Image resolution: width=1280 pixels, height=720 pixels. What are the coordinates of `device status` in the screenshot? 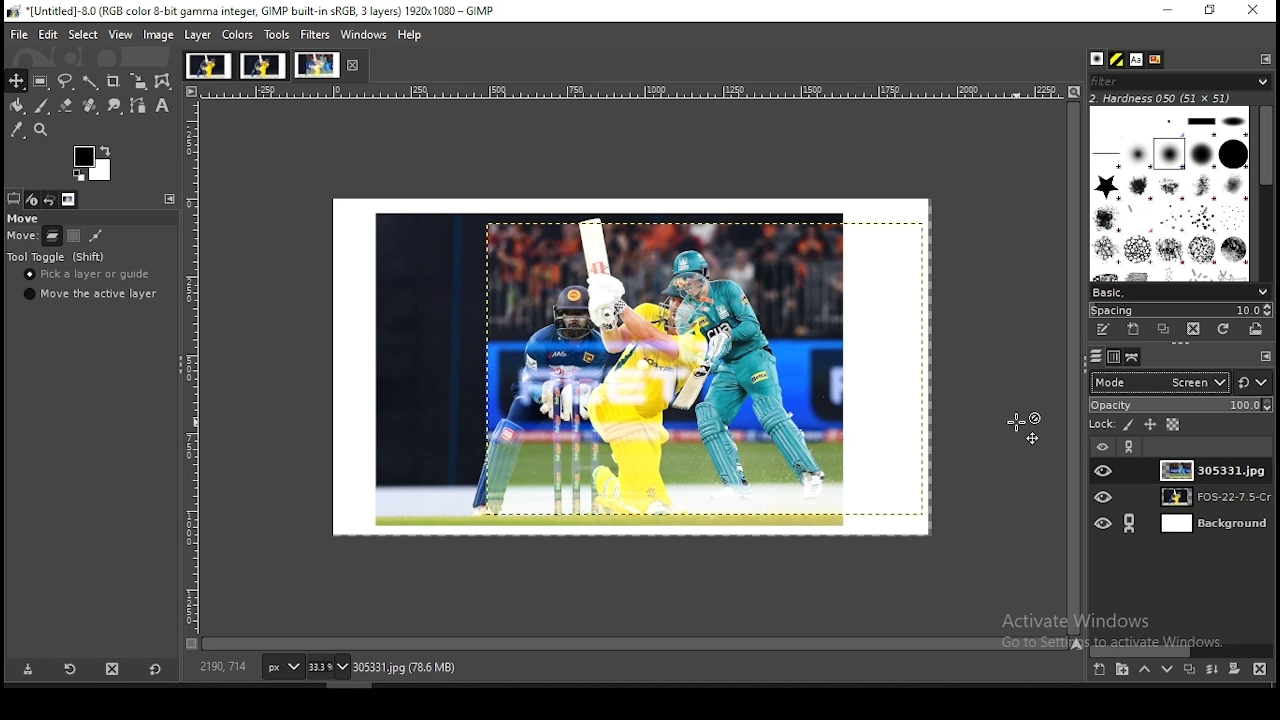 It's located at (32, 199).